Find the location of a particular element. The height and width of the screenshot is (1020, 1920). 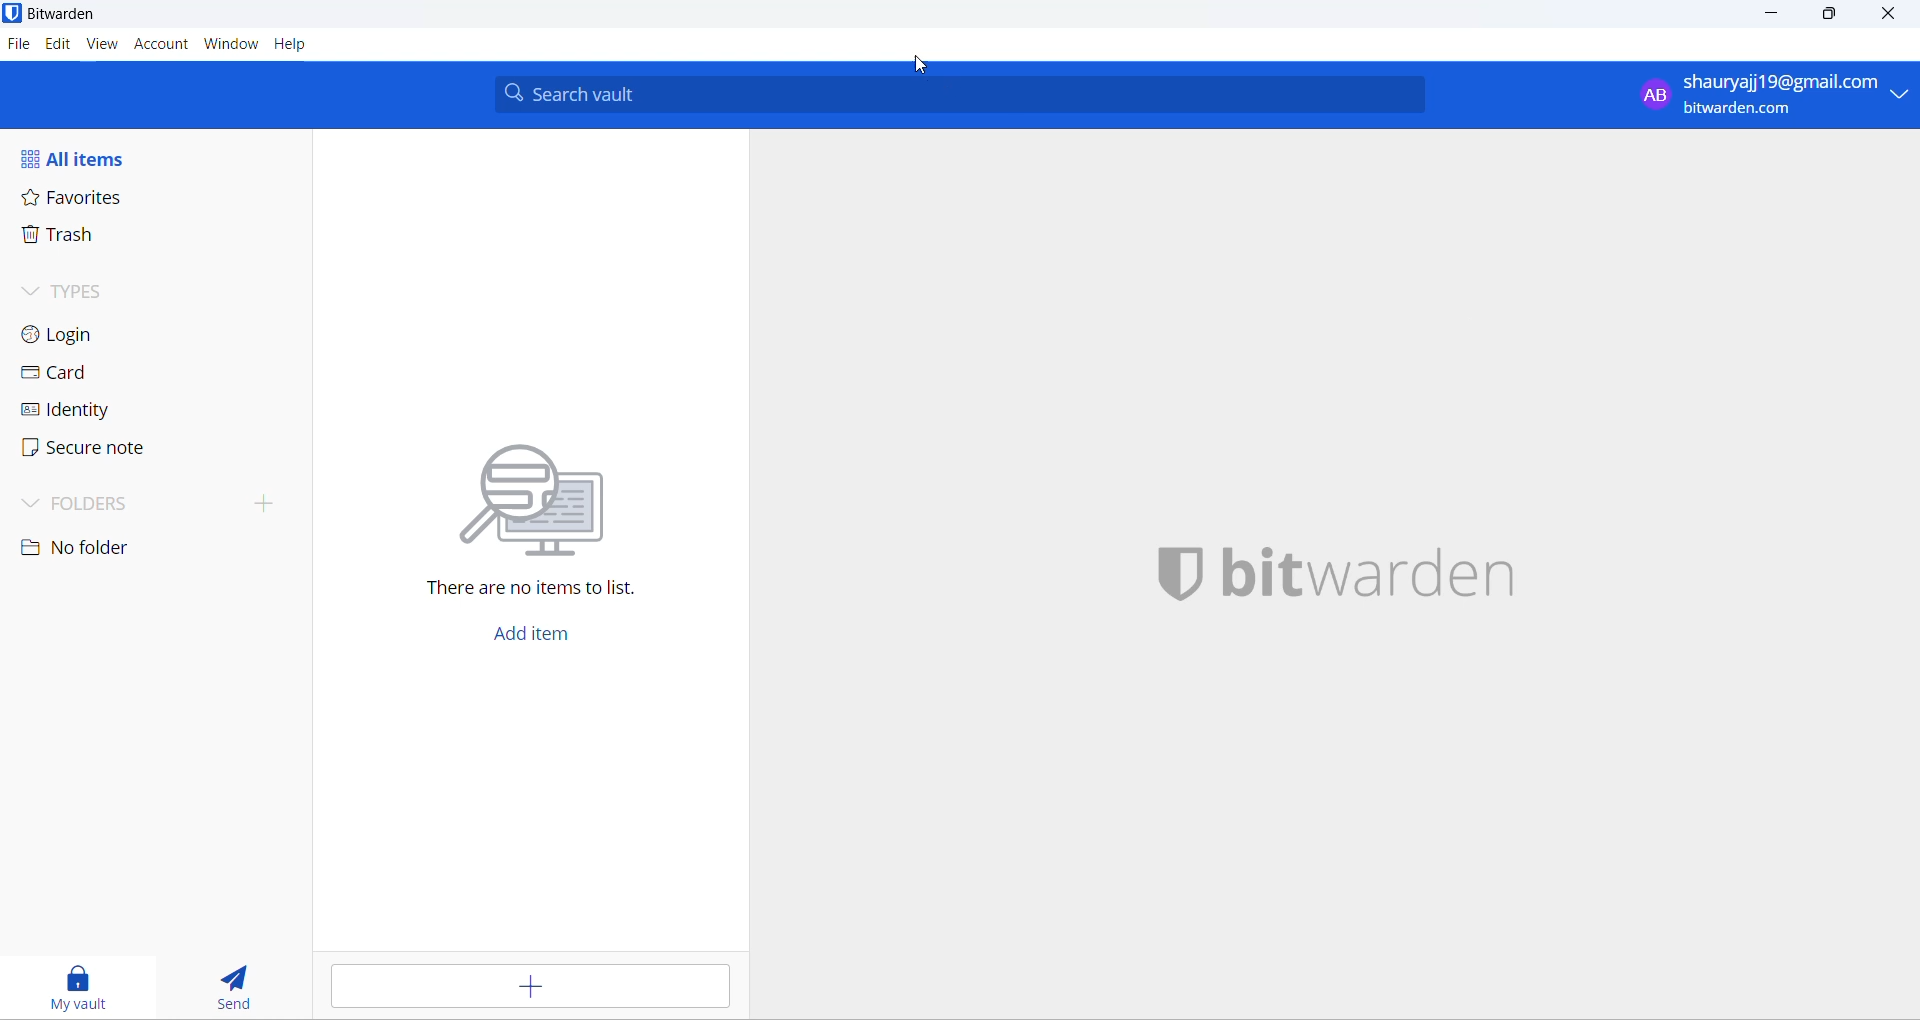

view is located at coordinates (103, 43).